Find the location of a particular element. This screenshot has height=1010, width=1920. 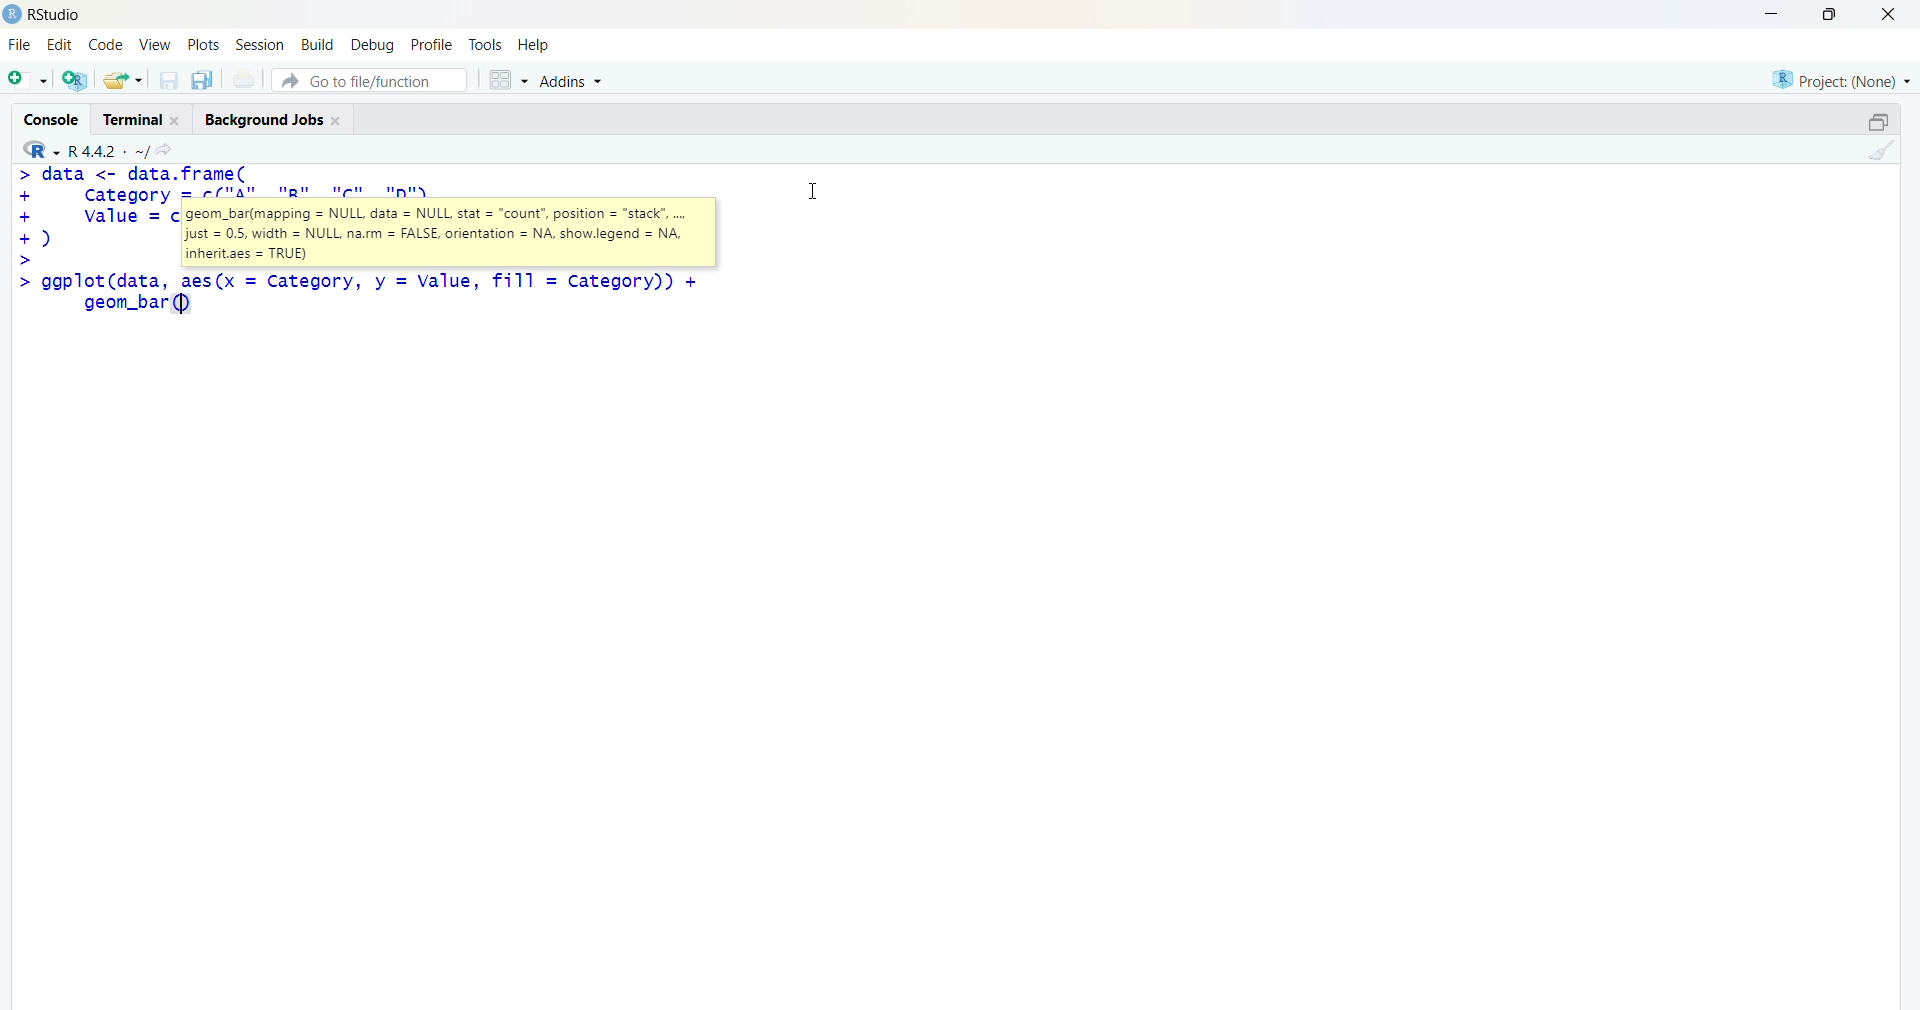

plots is located at coordinates (206, 45).